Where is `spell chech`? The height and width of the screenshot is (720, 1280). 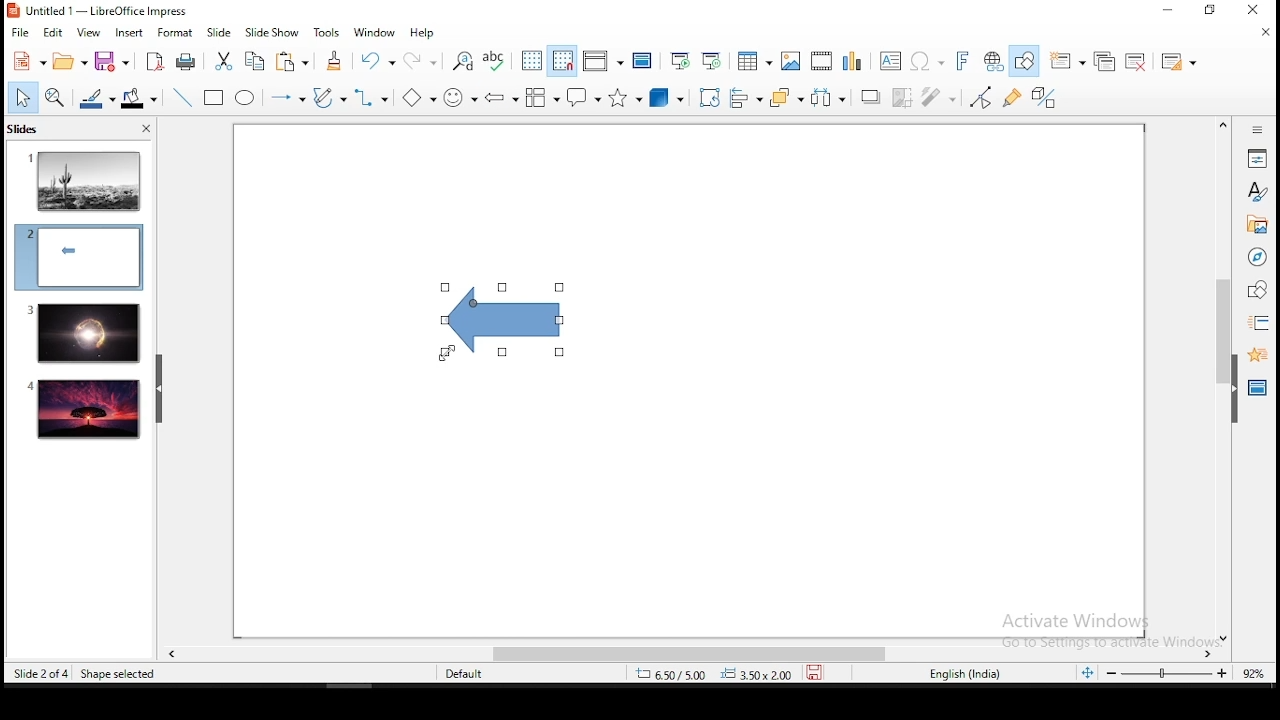
spell chech is located at coordinates (497, 60).